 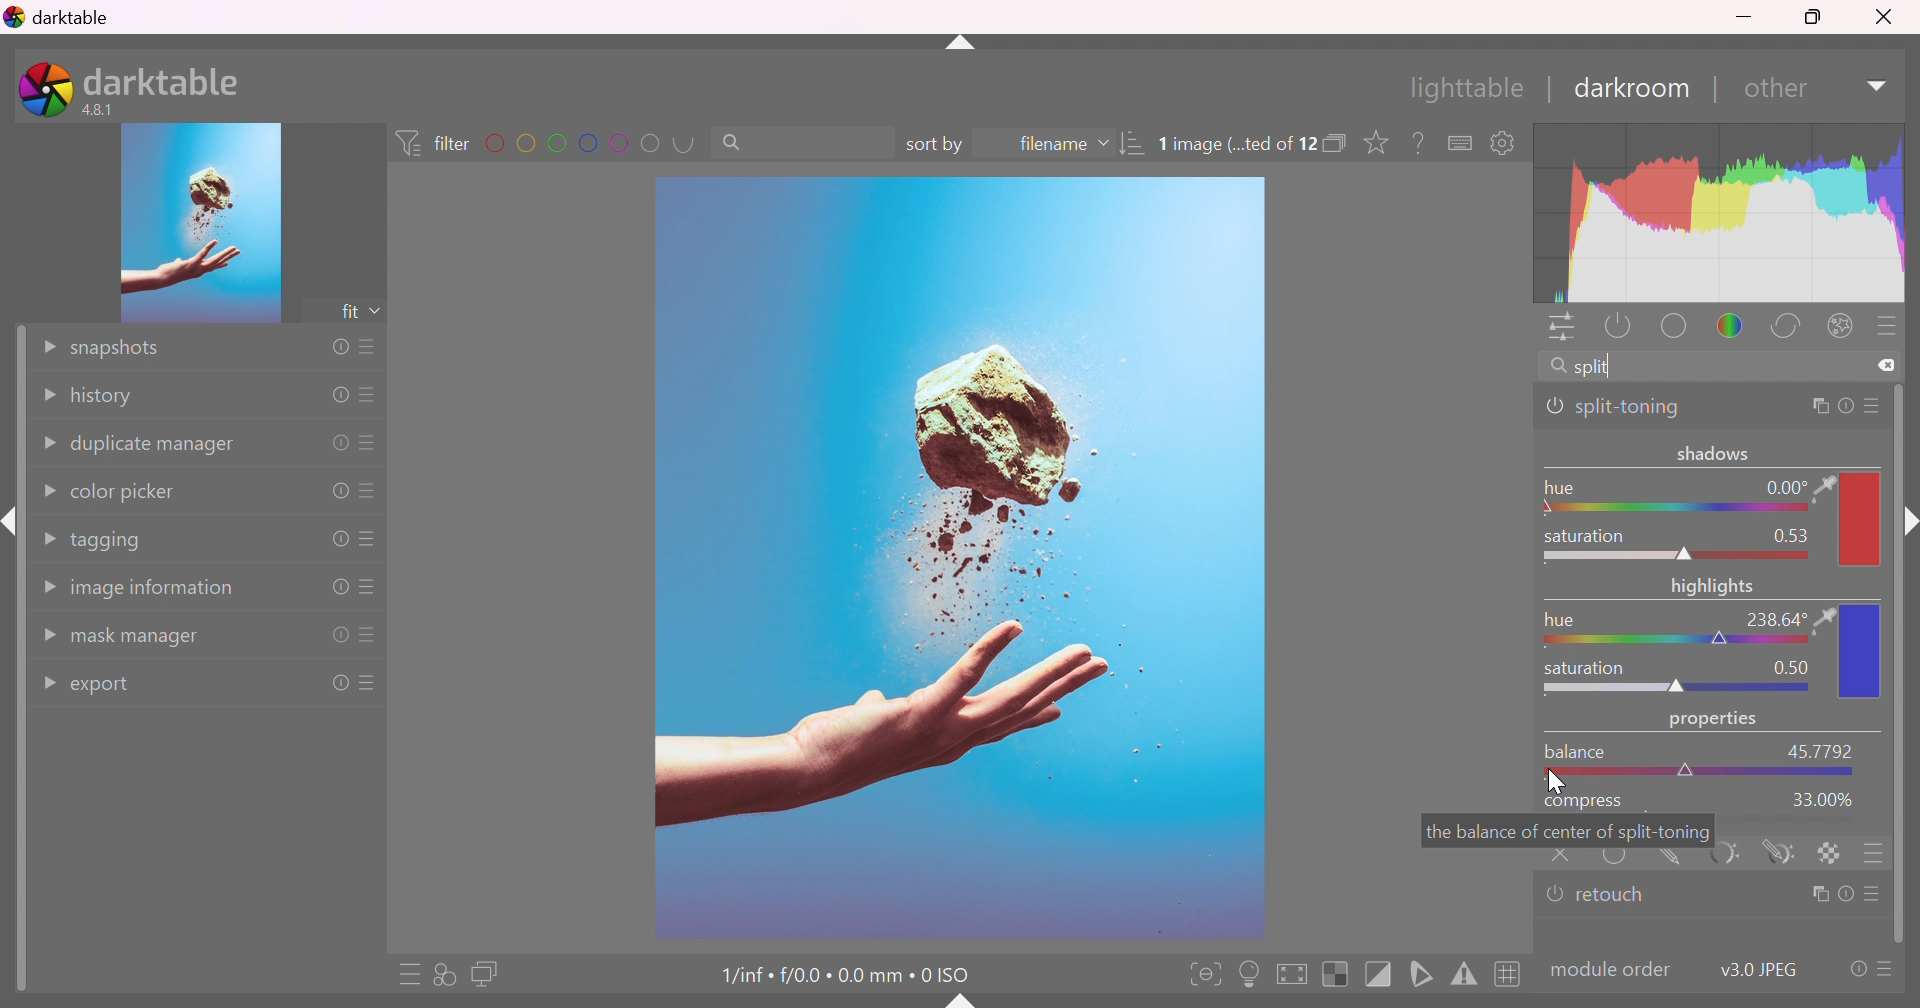 I want to click on drawn mask, so click(x=1675, y=858).